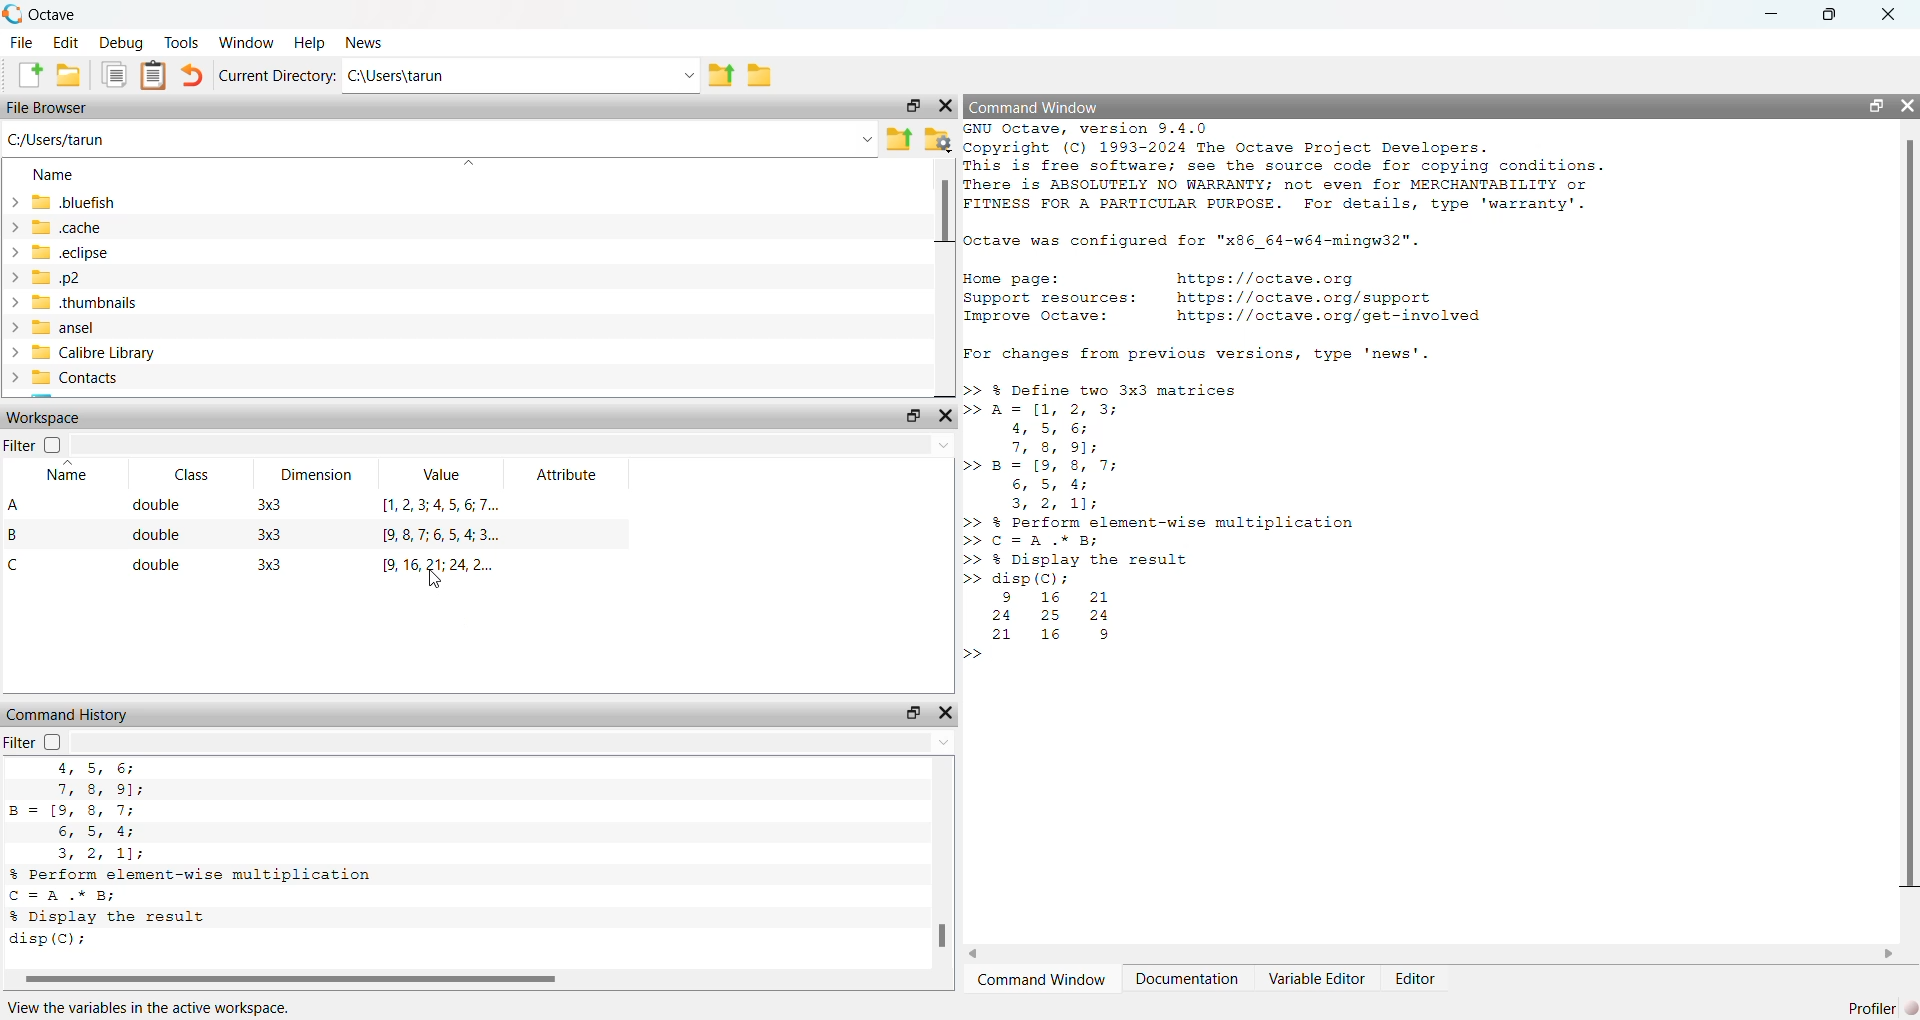 This screenshot has width=1920, height=1020. I want to click on ‘Command Window, so click(1042, 981).